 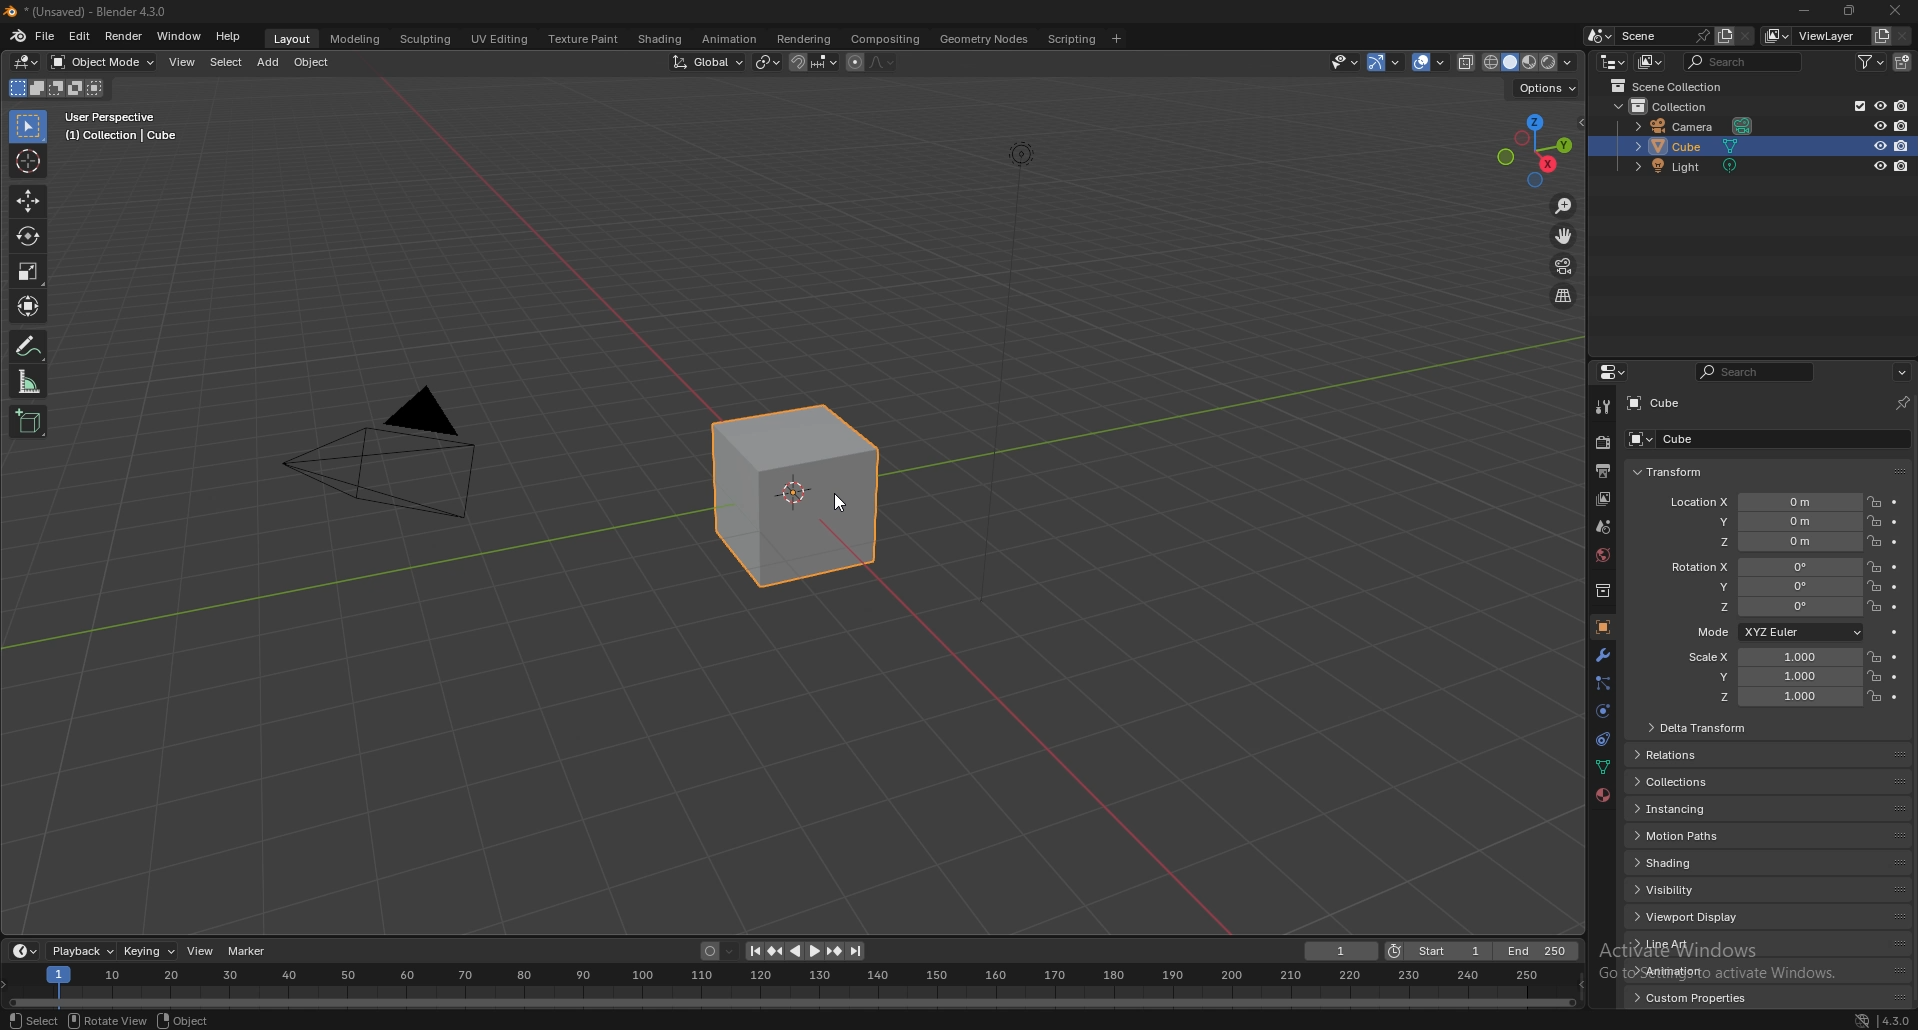 I want to click on animation, so click(x=732, y=39).